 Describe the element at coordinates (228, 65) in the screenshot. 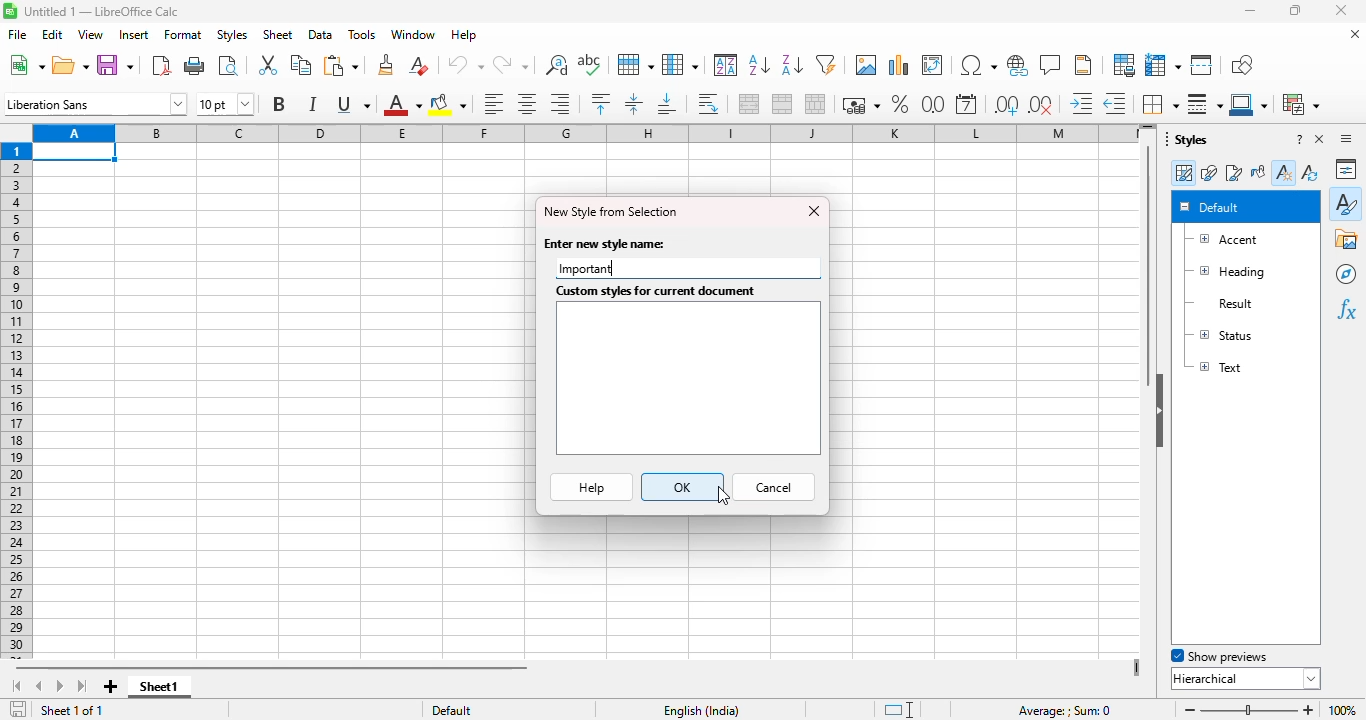

I see `toggle print preview` at that location.